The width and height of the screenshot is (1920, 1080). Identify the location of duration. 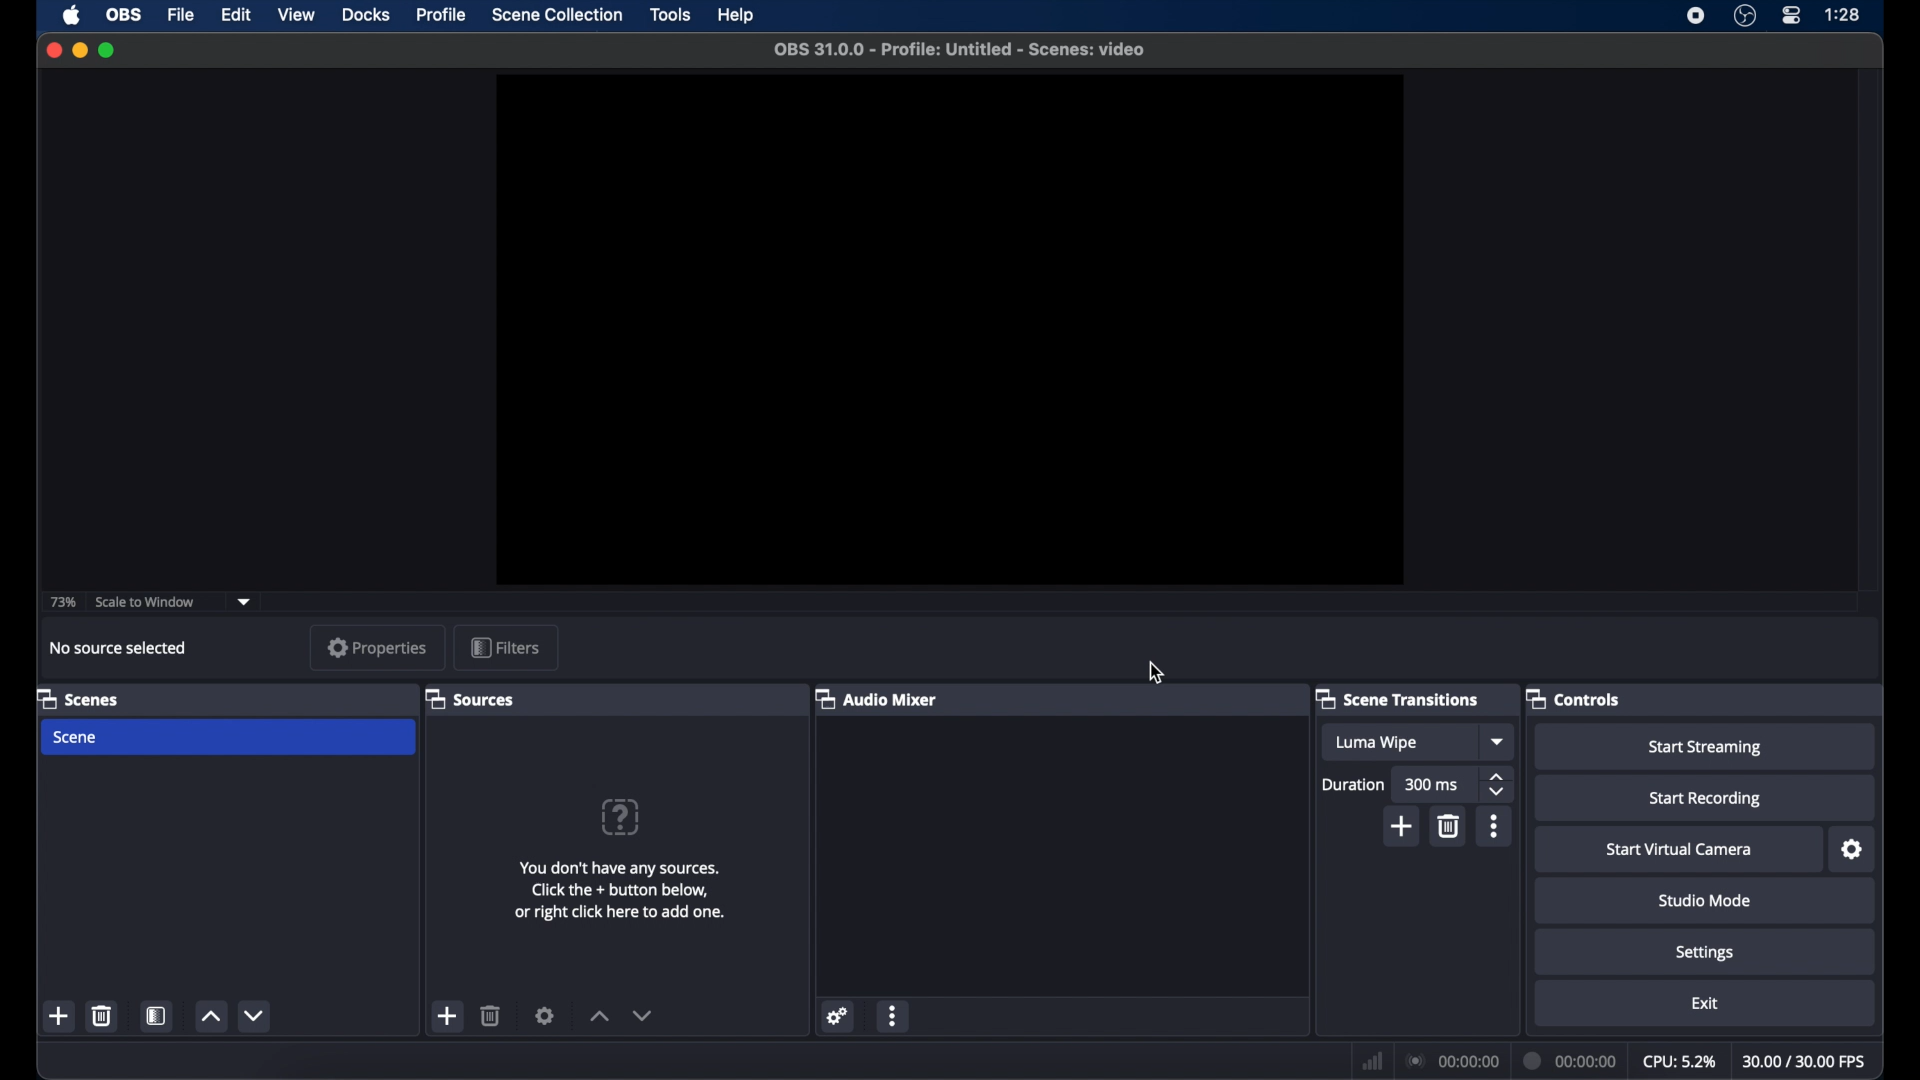
(1571, 1061).